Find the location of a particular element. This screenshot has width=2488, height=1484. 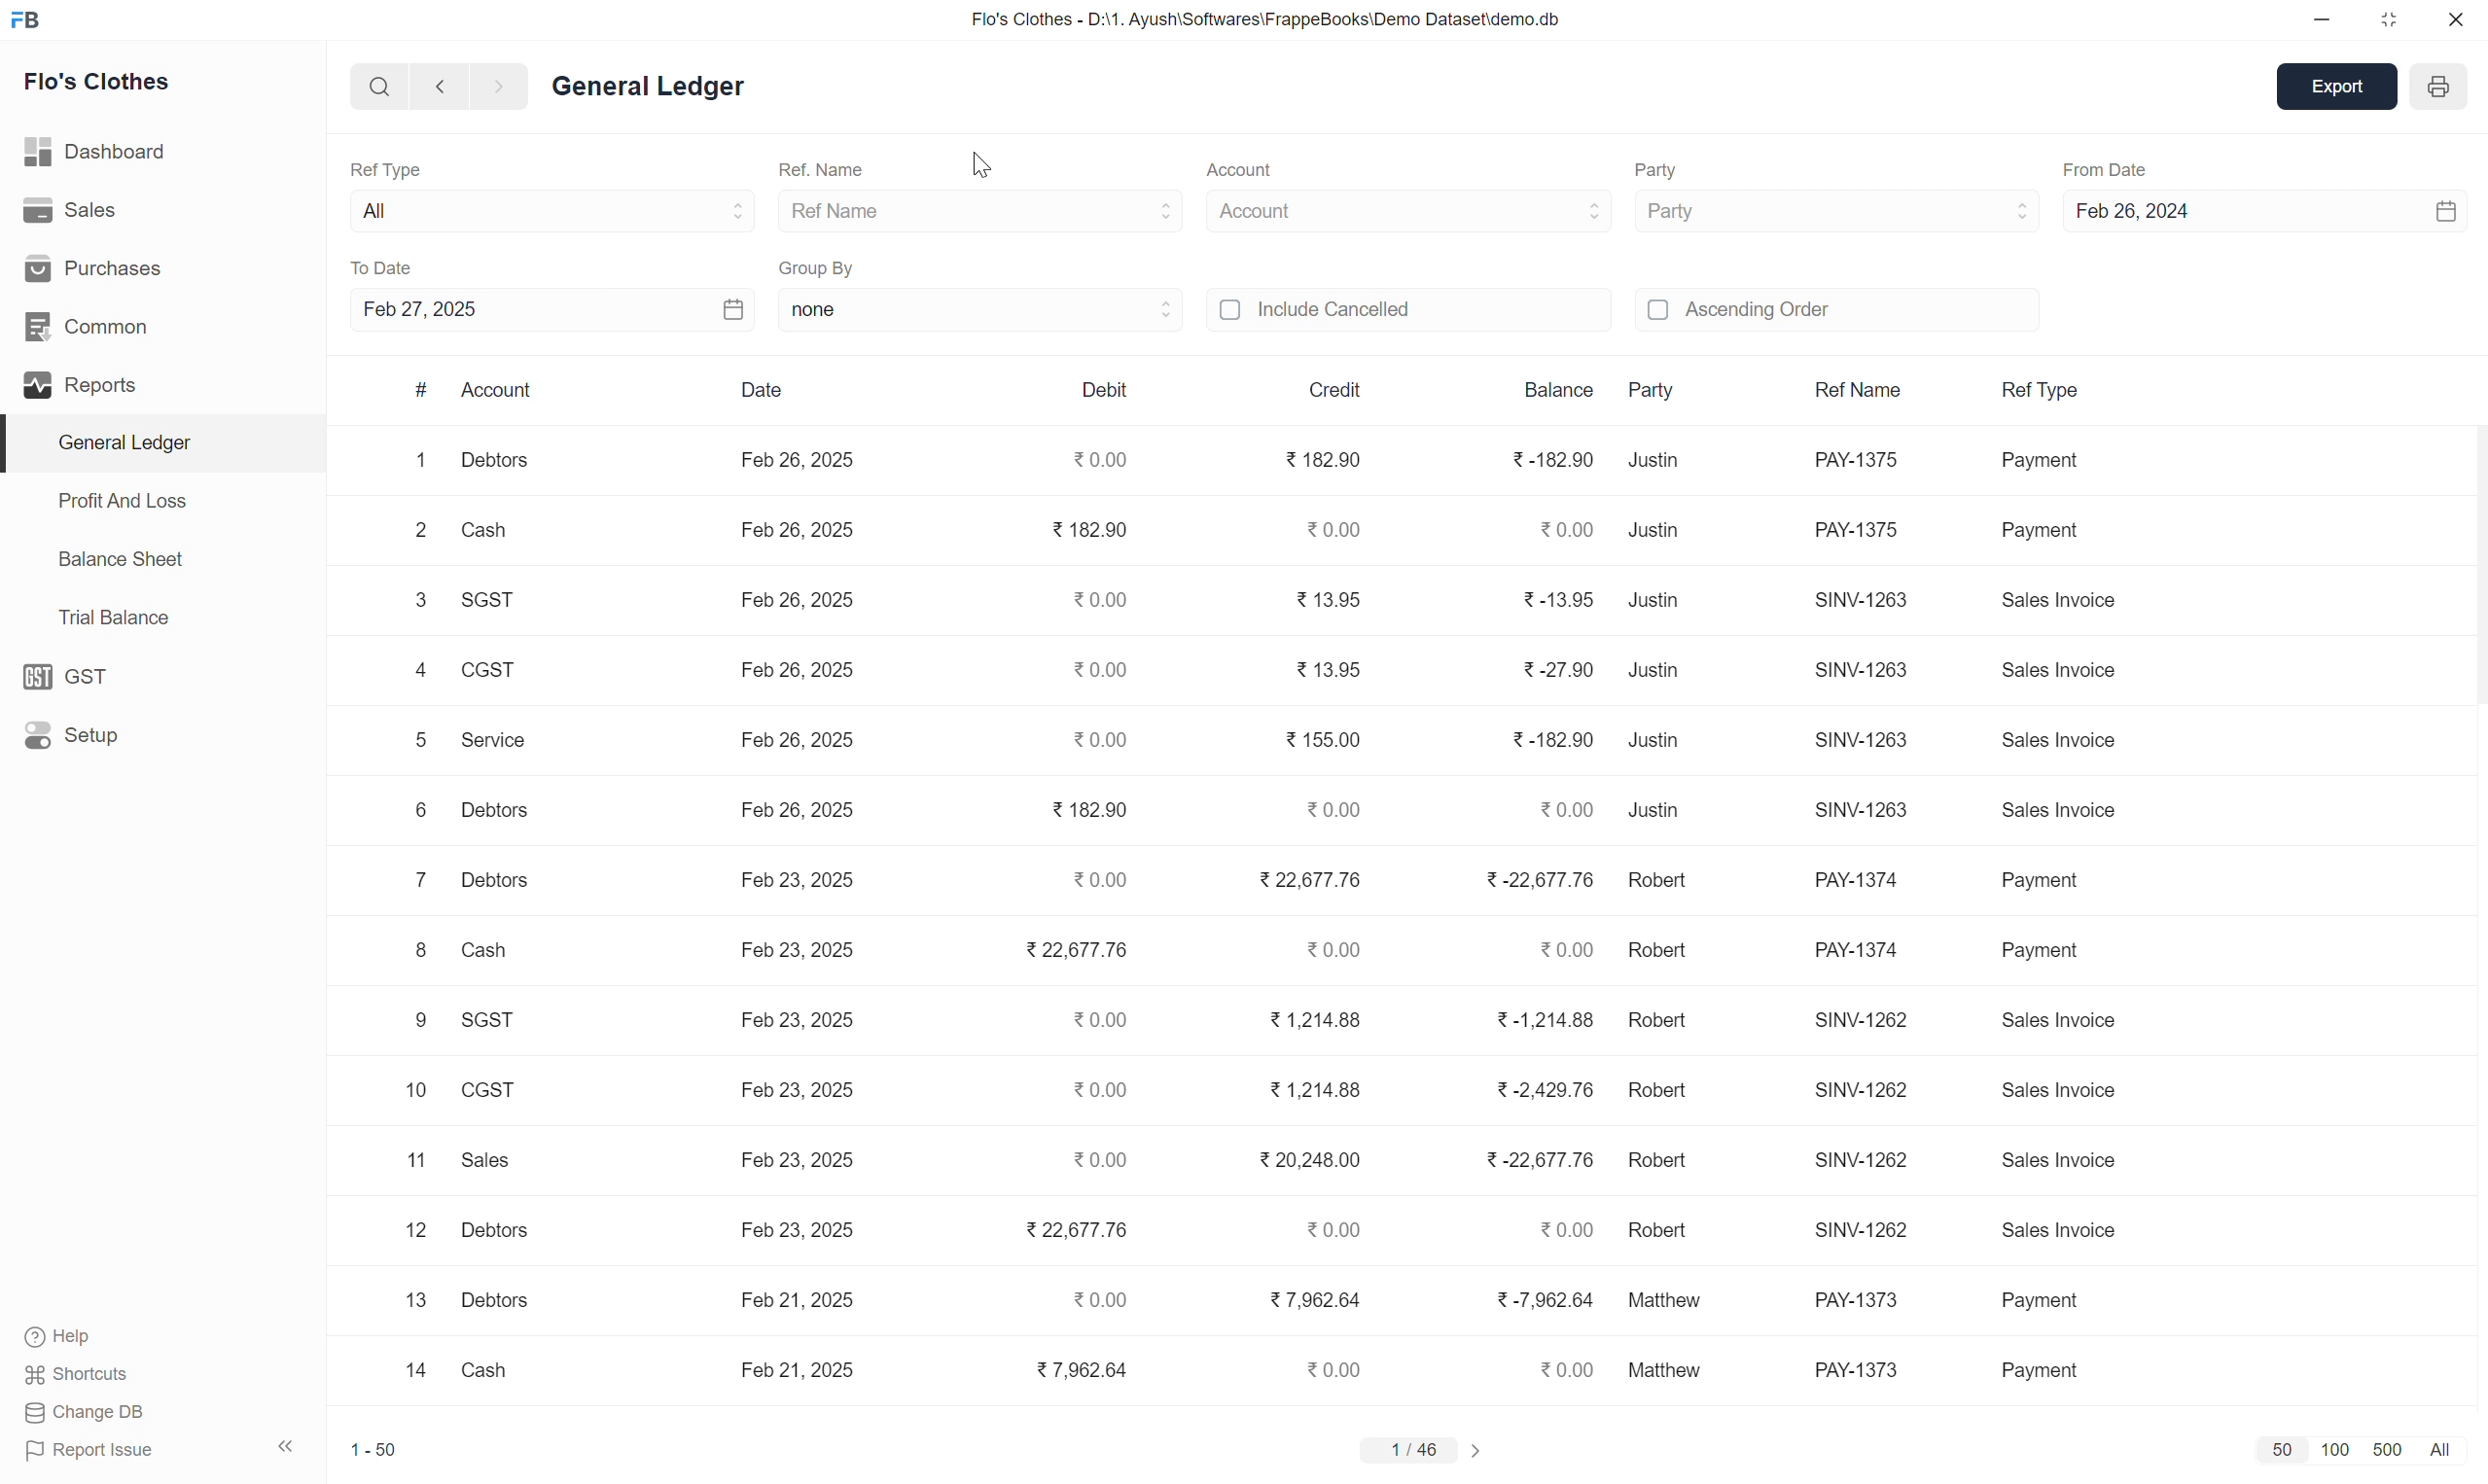

sales invoice is located at coordinates (2056, 672).